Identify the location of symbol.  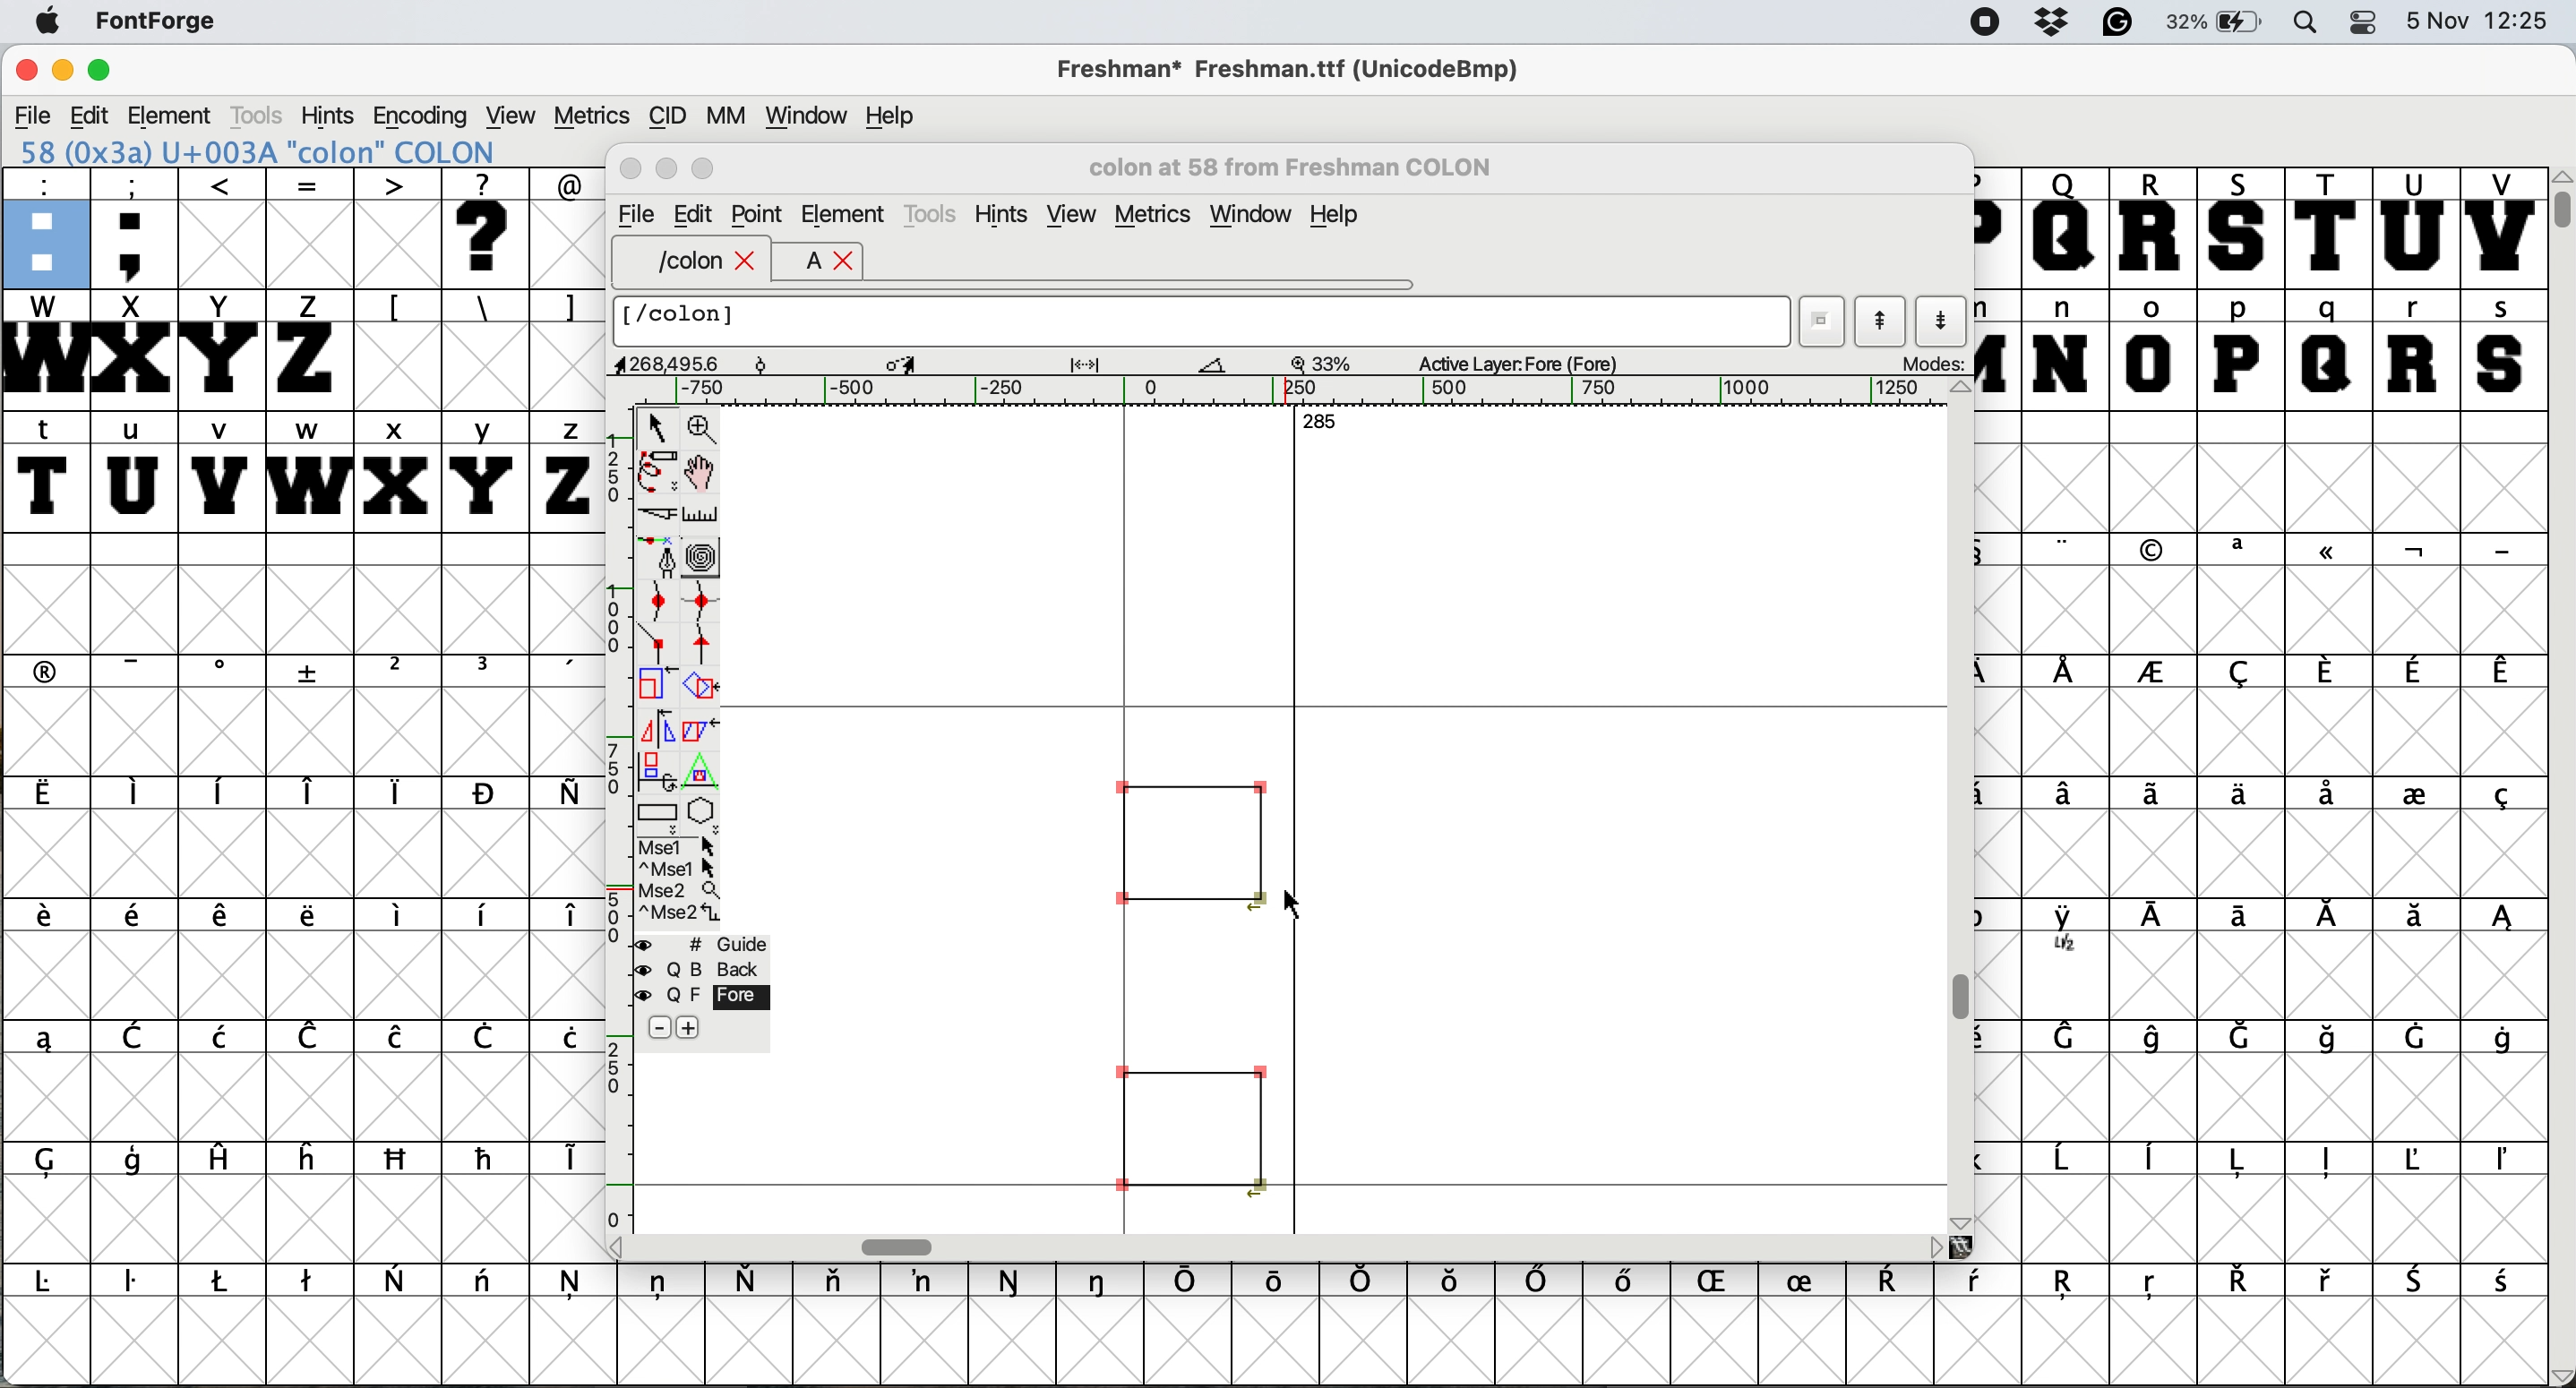
(2504, 1037).